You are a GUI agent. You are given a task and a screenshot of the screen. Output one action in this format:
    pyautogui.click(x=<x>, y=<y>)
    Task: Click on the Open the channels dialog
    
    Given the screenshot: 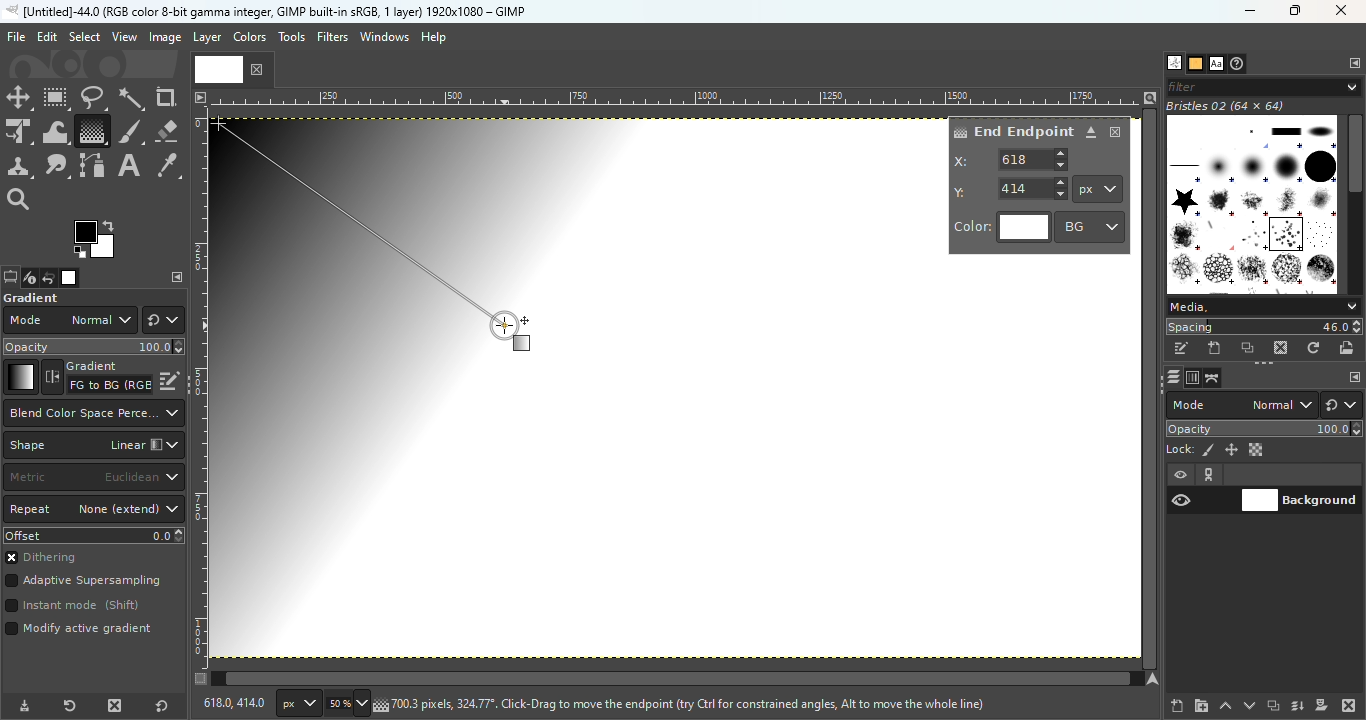 What is the action you would take?
    pyautogui.click(x=1191, y=376)
    